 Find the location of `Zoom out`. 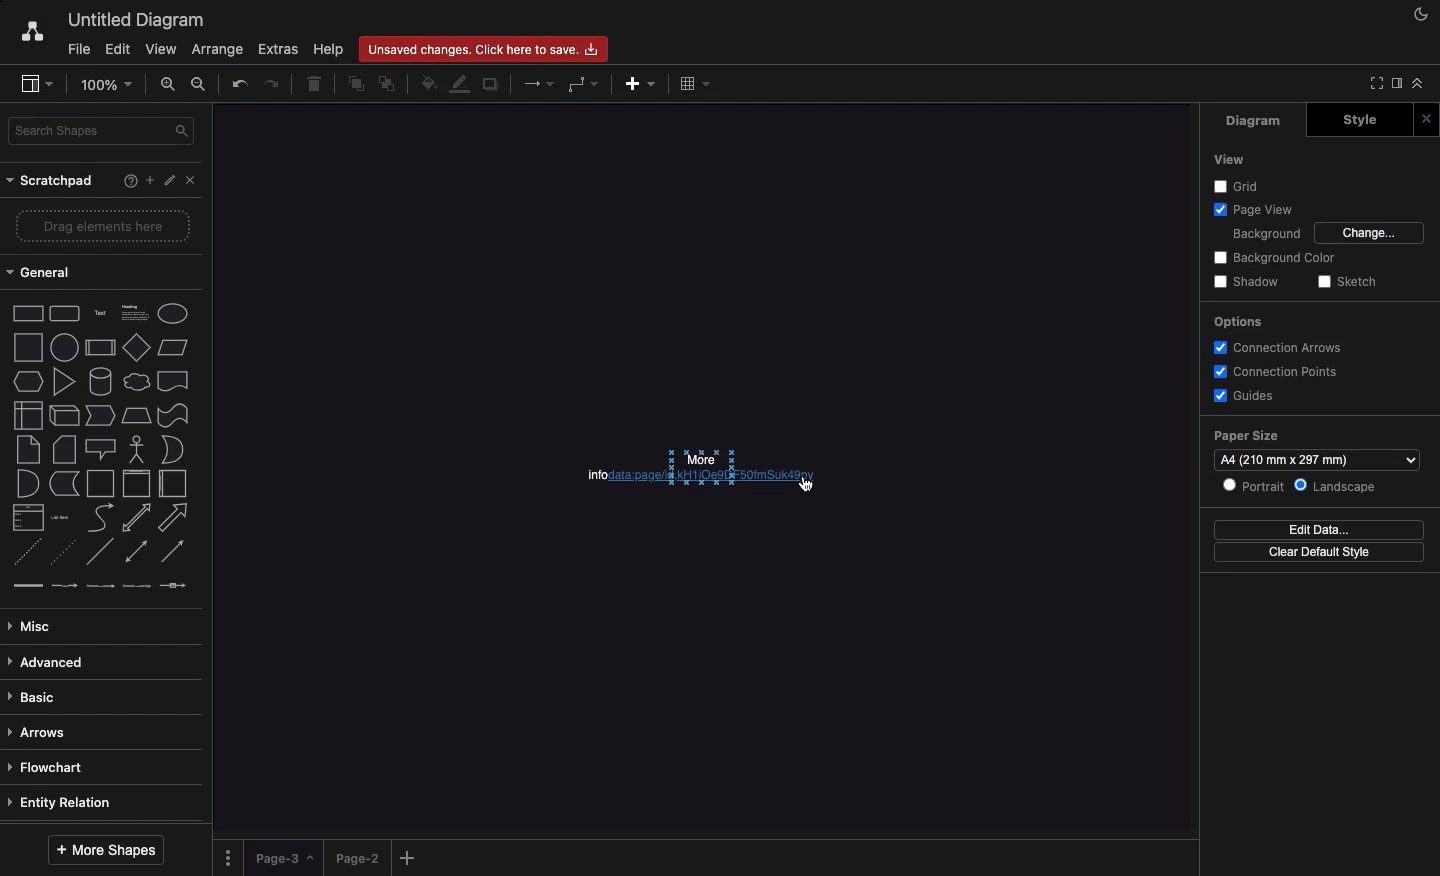

Zoom out is located at coordinates (203, 86).